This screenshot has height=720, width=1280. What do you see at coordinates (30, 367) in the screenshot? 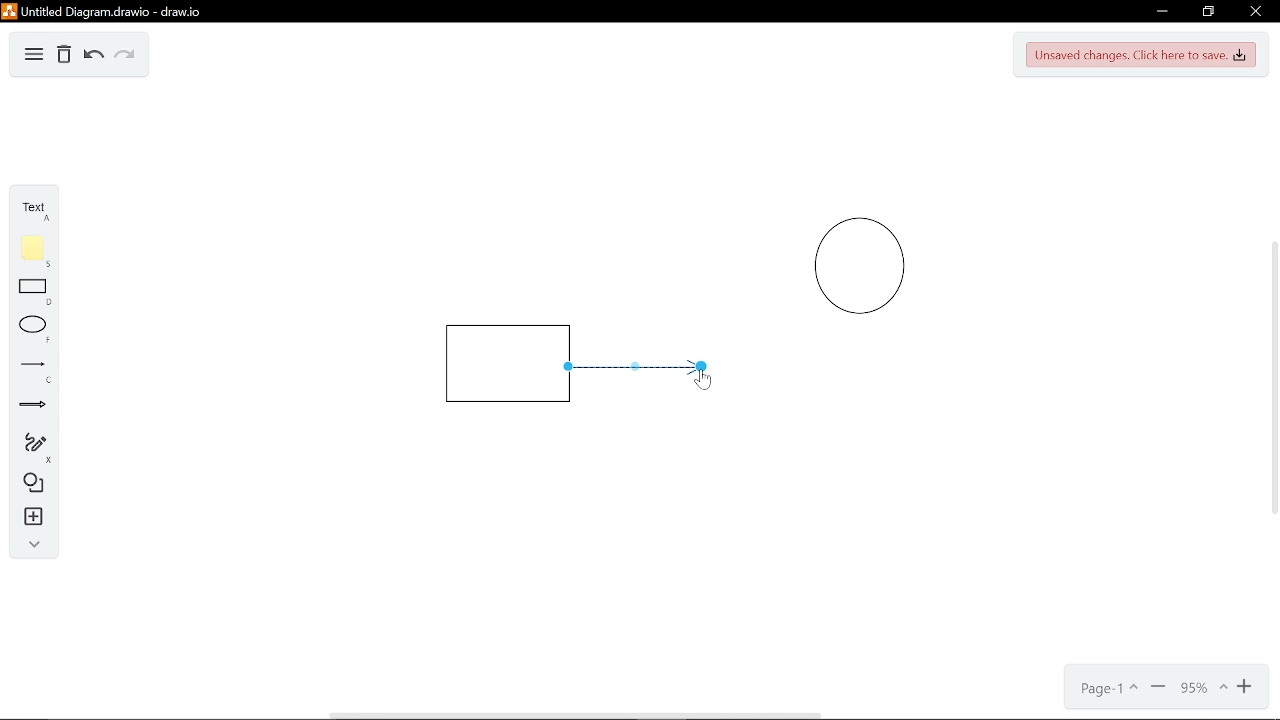
I see `Line` at bounding box center [30, 367].